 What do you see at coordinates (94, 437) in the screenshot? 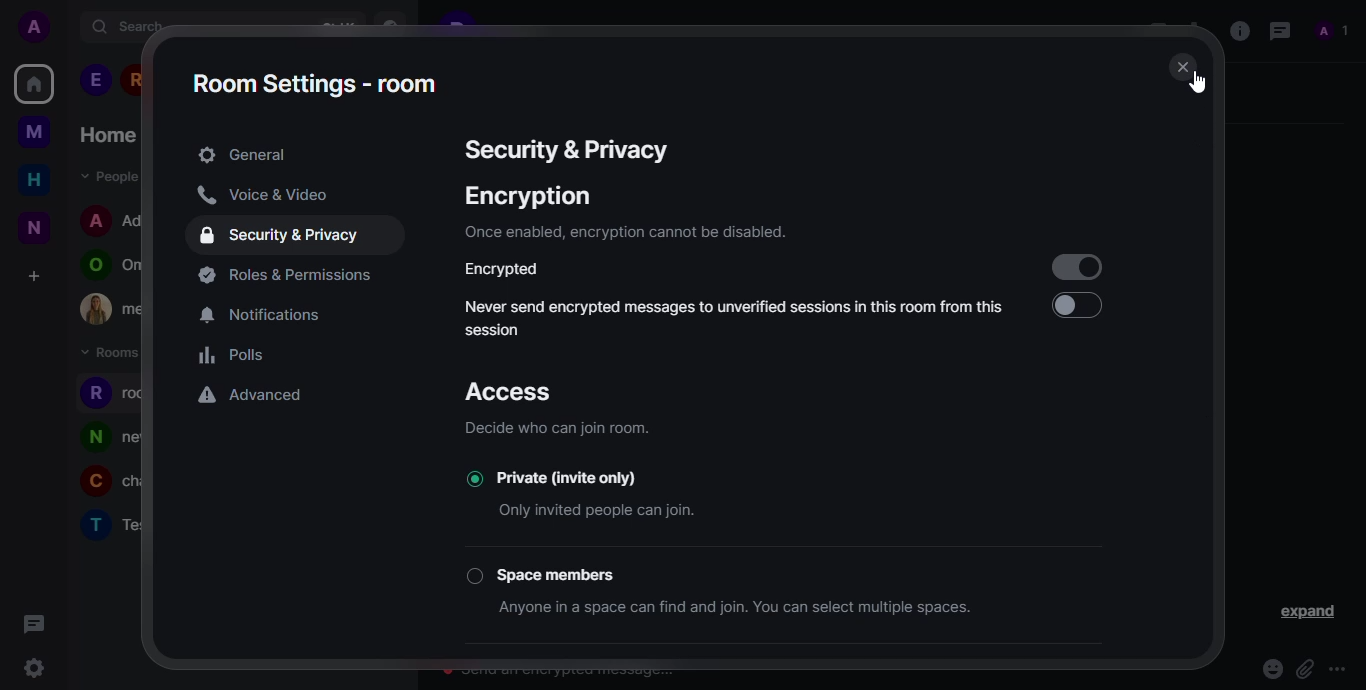
I see `profile` at bounding box center [94, 437].